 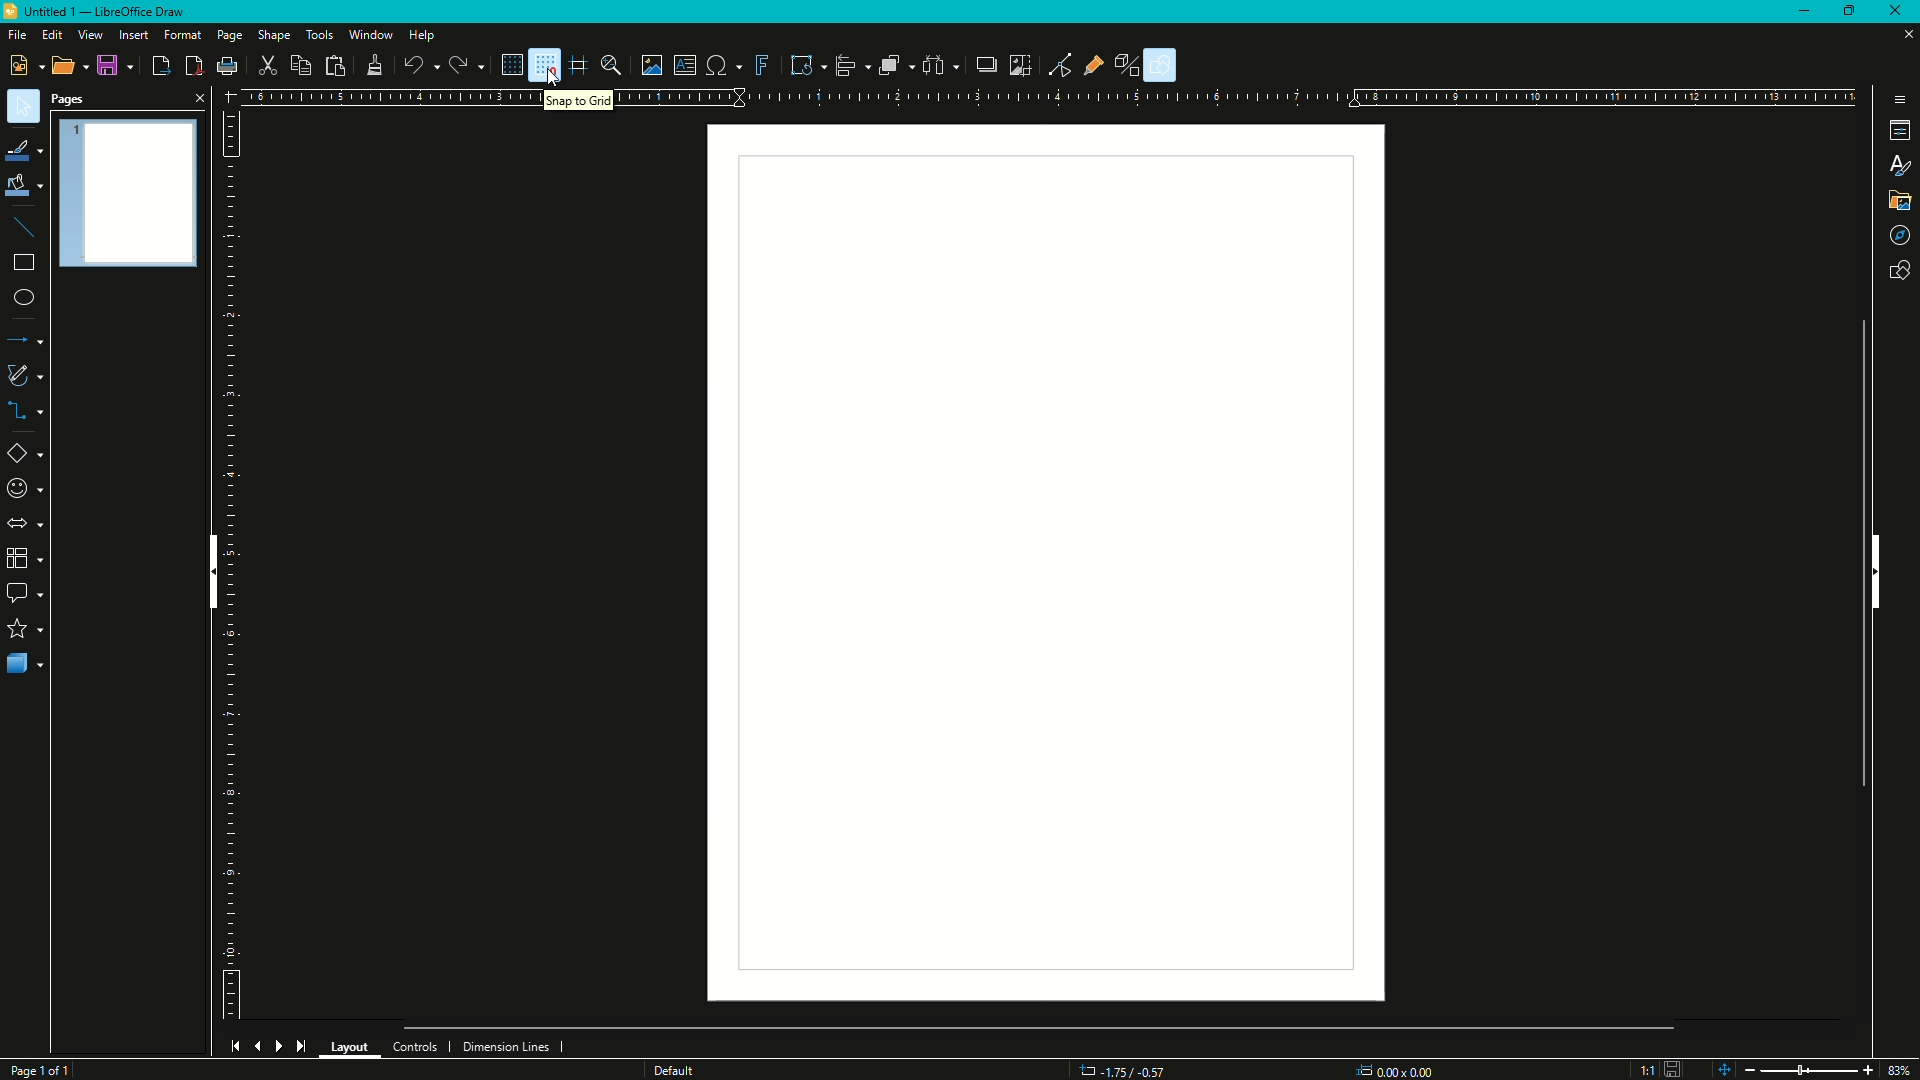 I want to click on Curves and polygons, so click(x=36, y=375).